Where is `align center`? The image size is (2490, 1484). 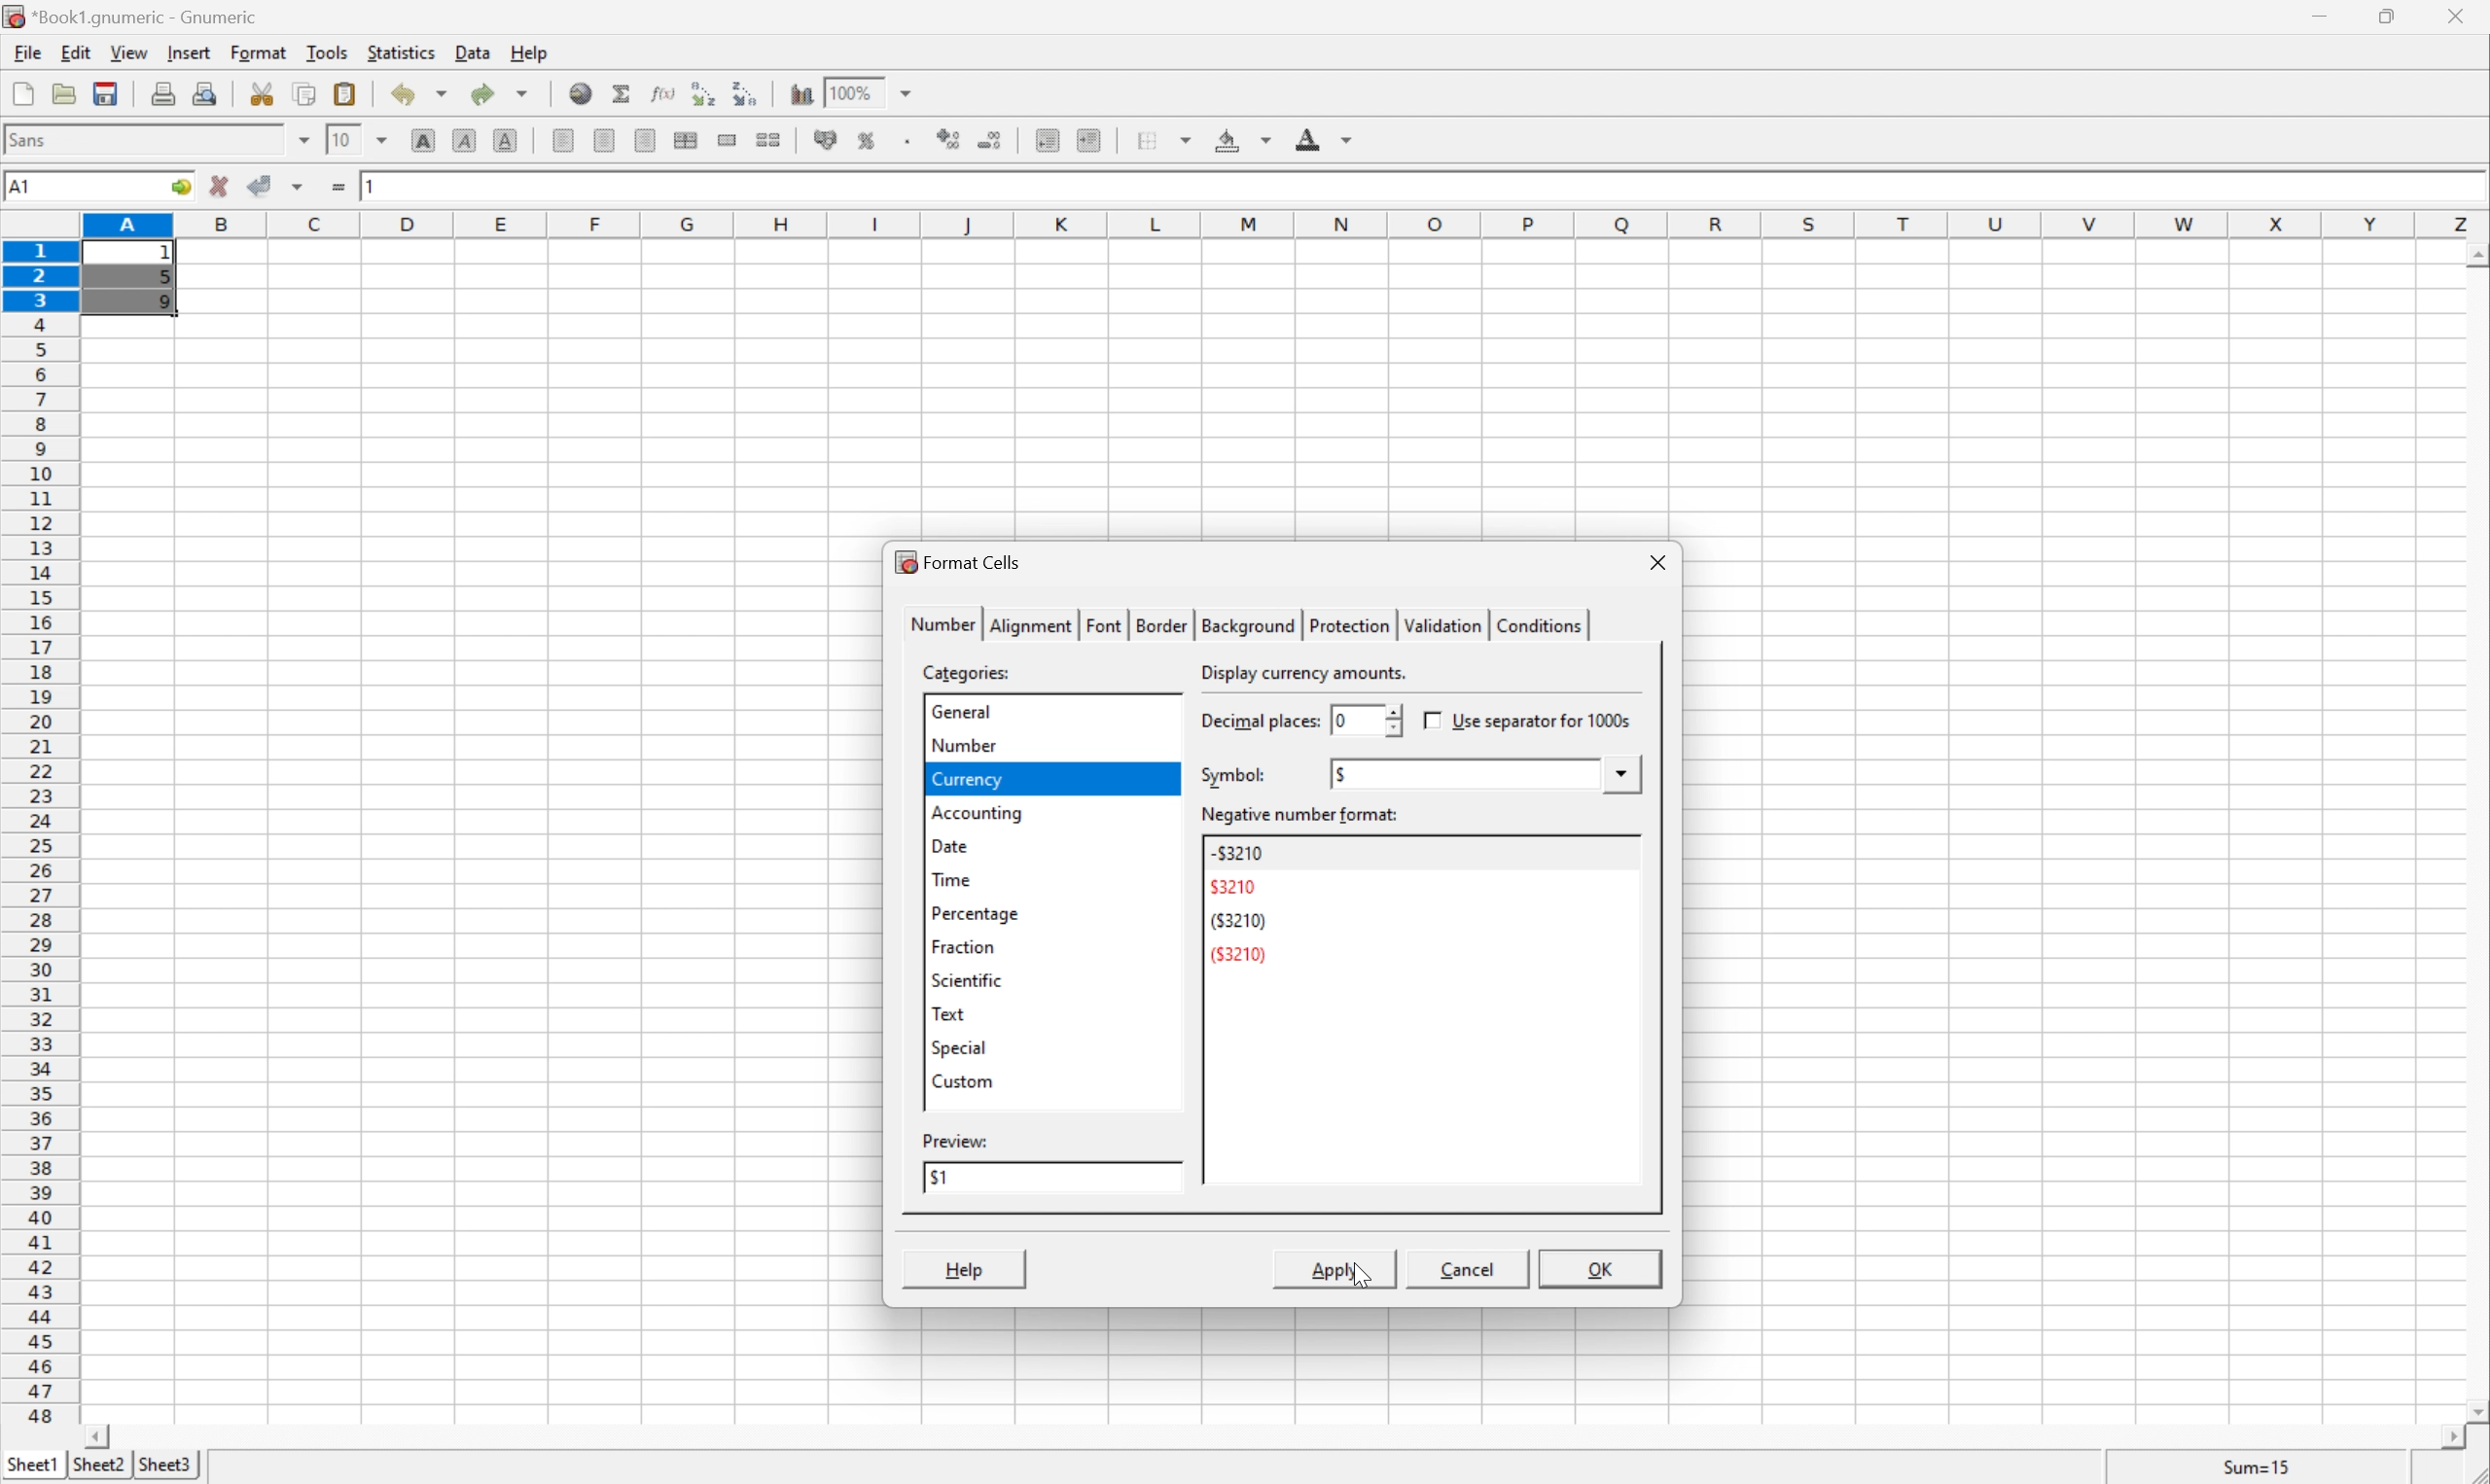
align center is located at coordinates (606, 139).